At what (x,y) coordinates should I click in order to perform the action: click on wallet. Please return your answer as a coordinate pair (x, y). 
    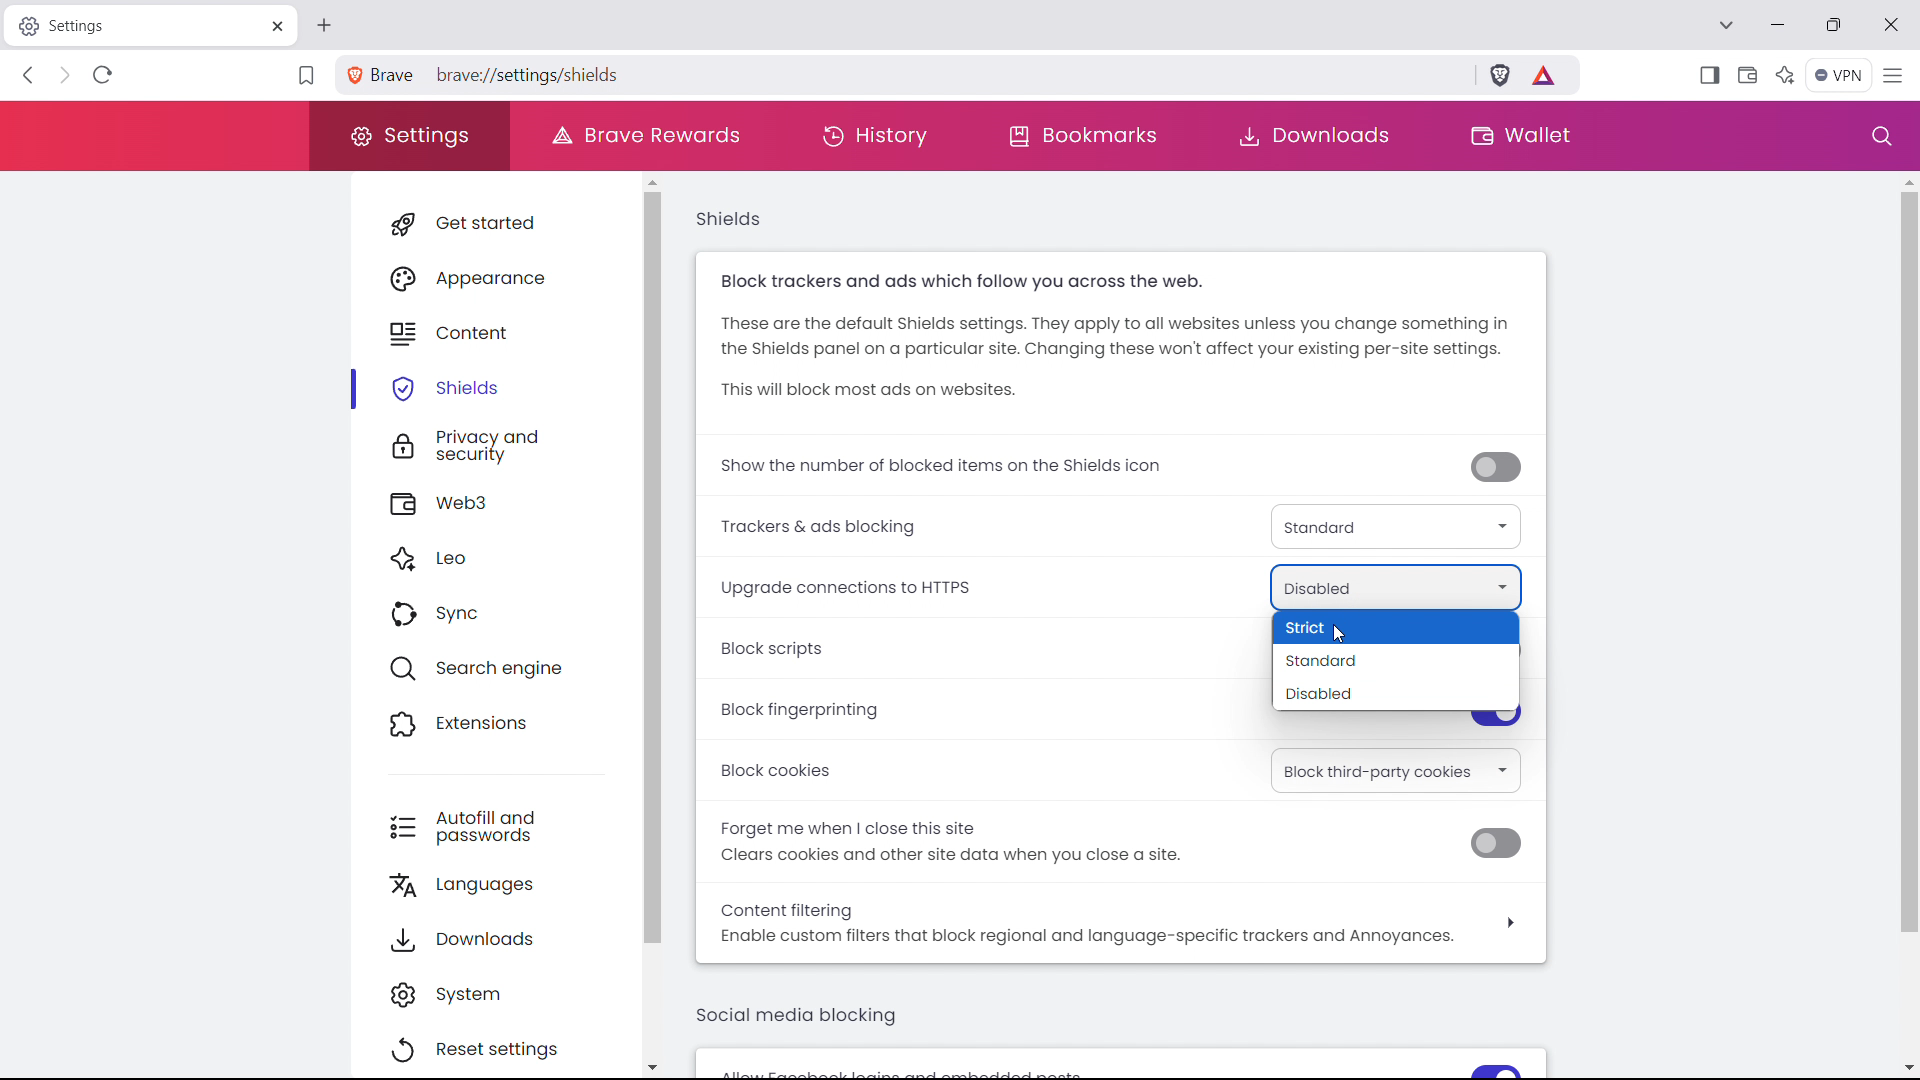
    Looking at the image, I should click on (1746, 75).